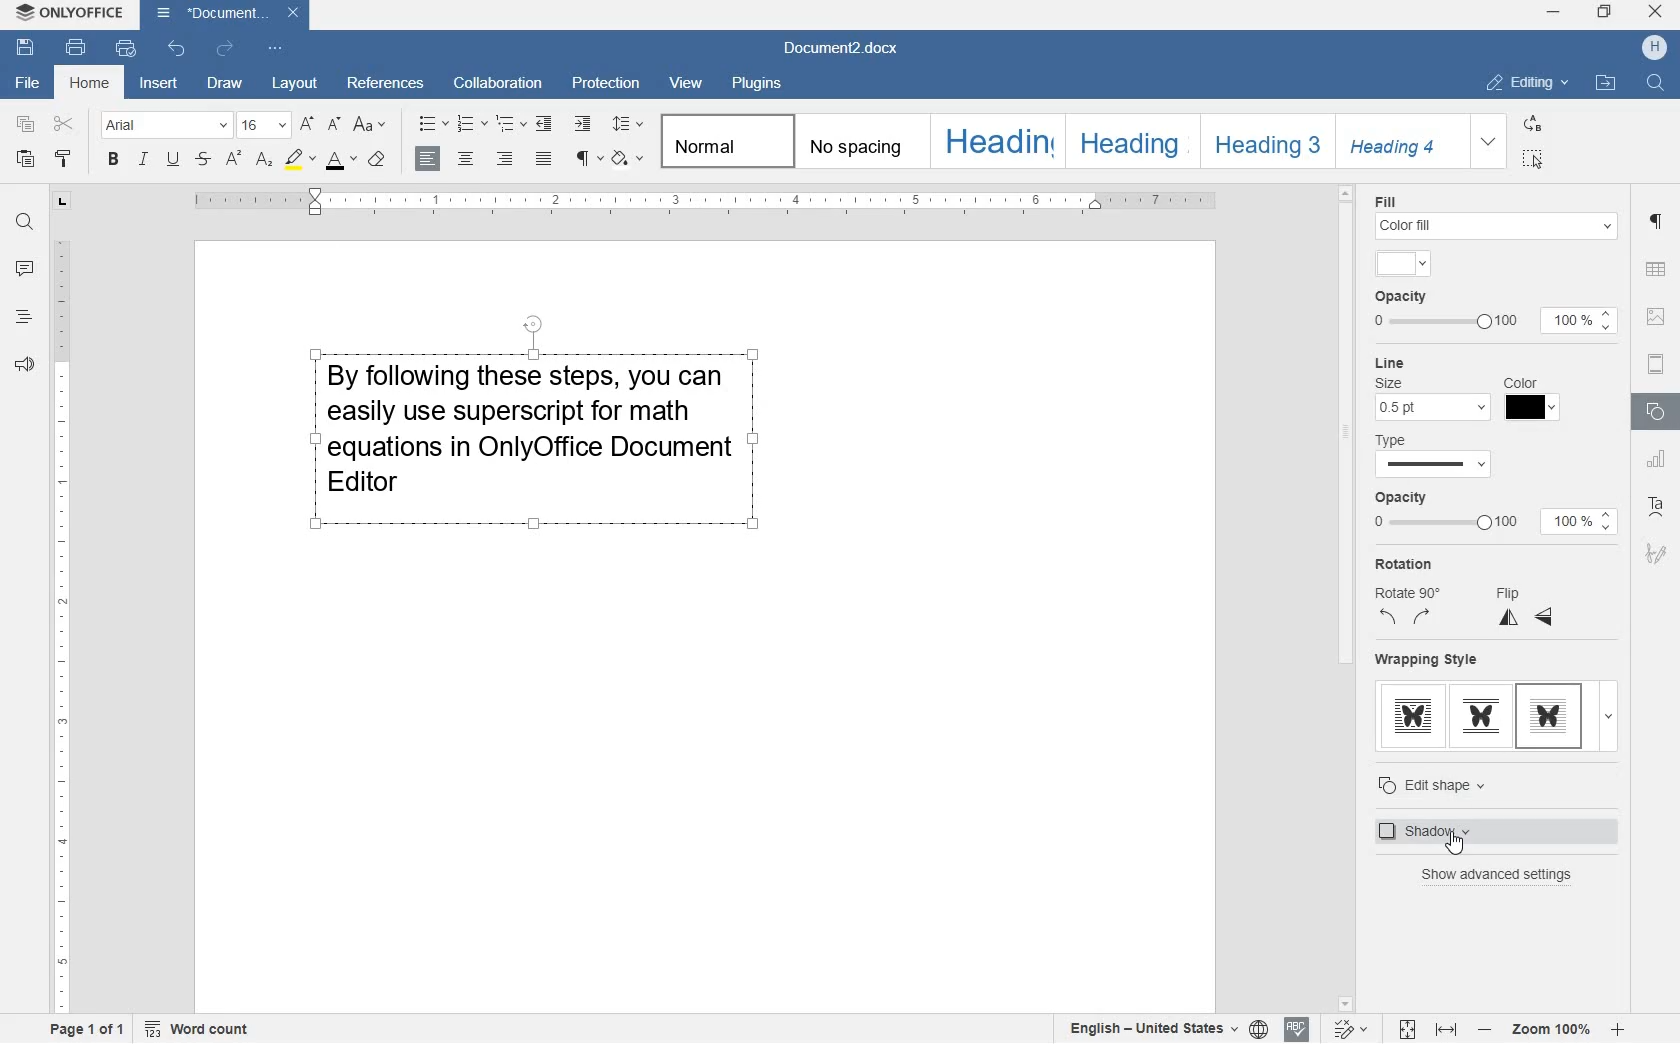  Describe the element at coordinates (26, 125) in the screenshot. I see `copy` at that location.